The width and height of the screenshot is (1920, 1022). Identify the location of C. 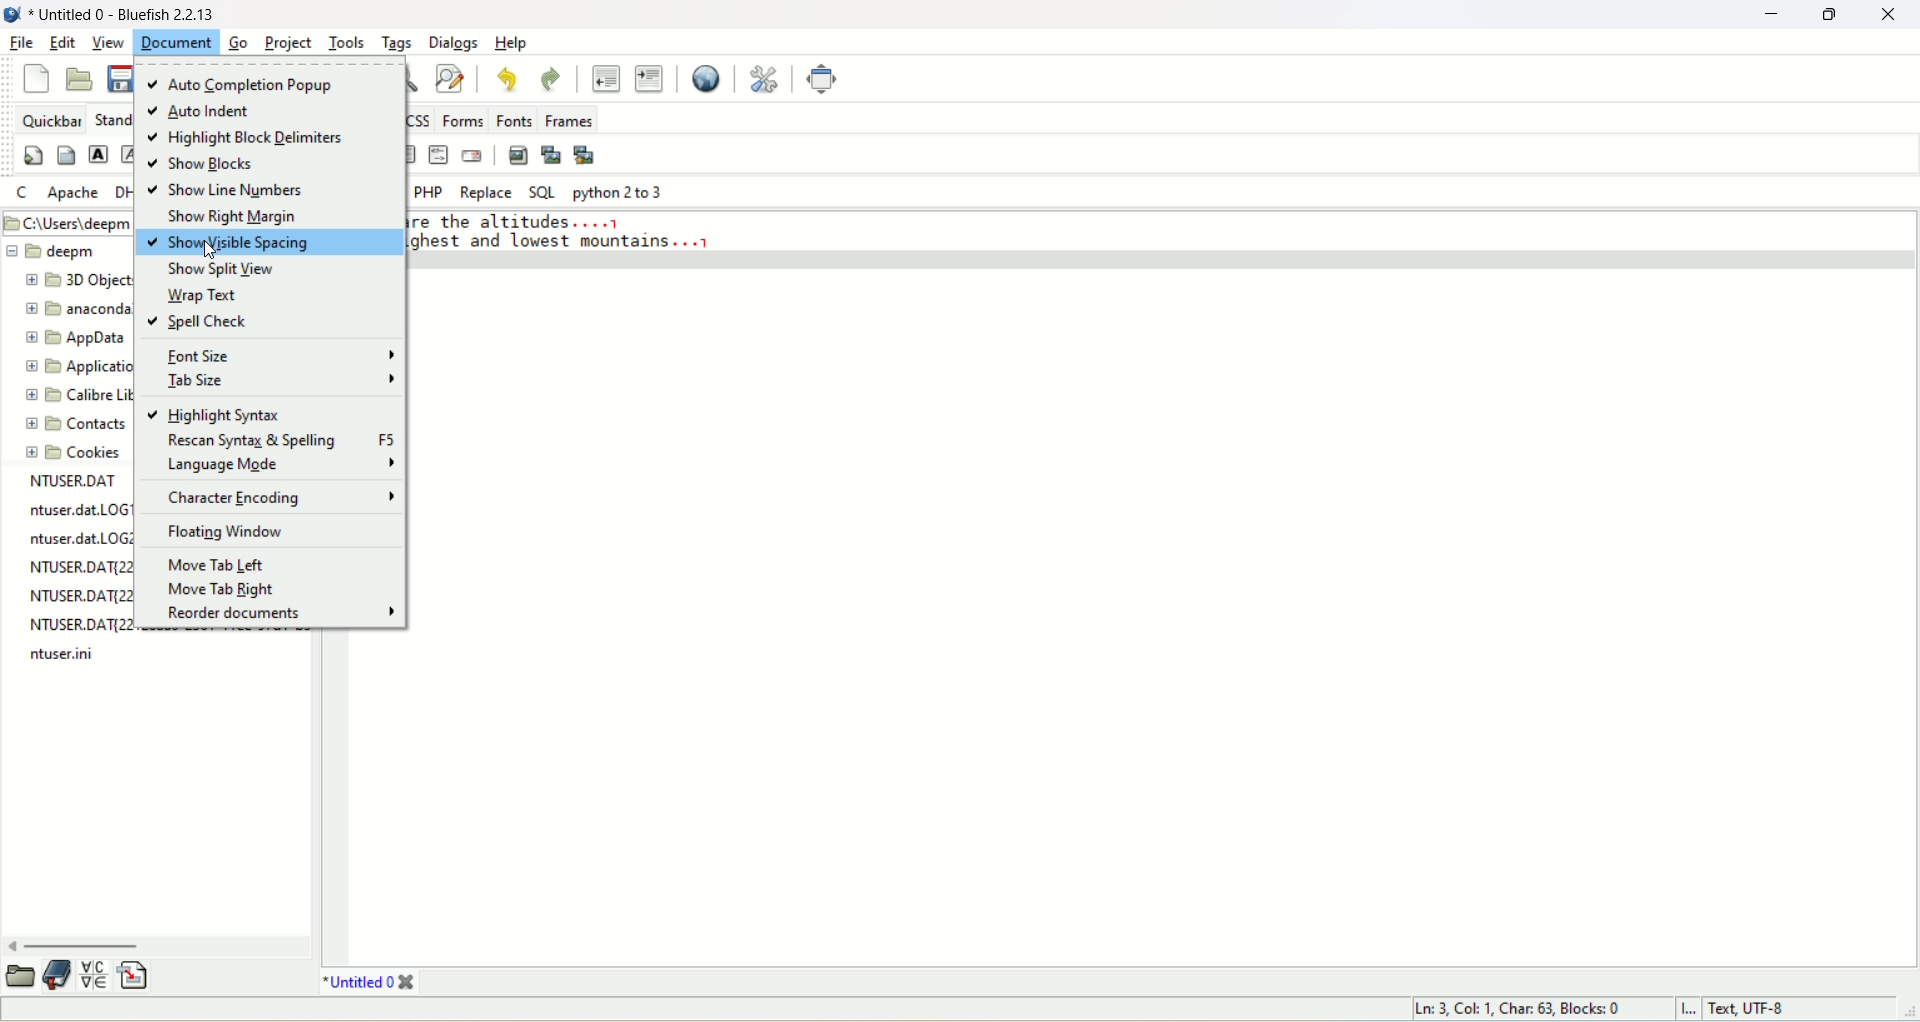
(21, 191).